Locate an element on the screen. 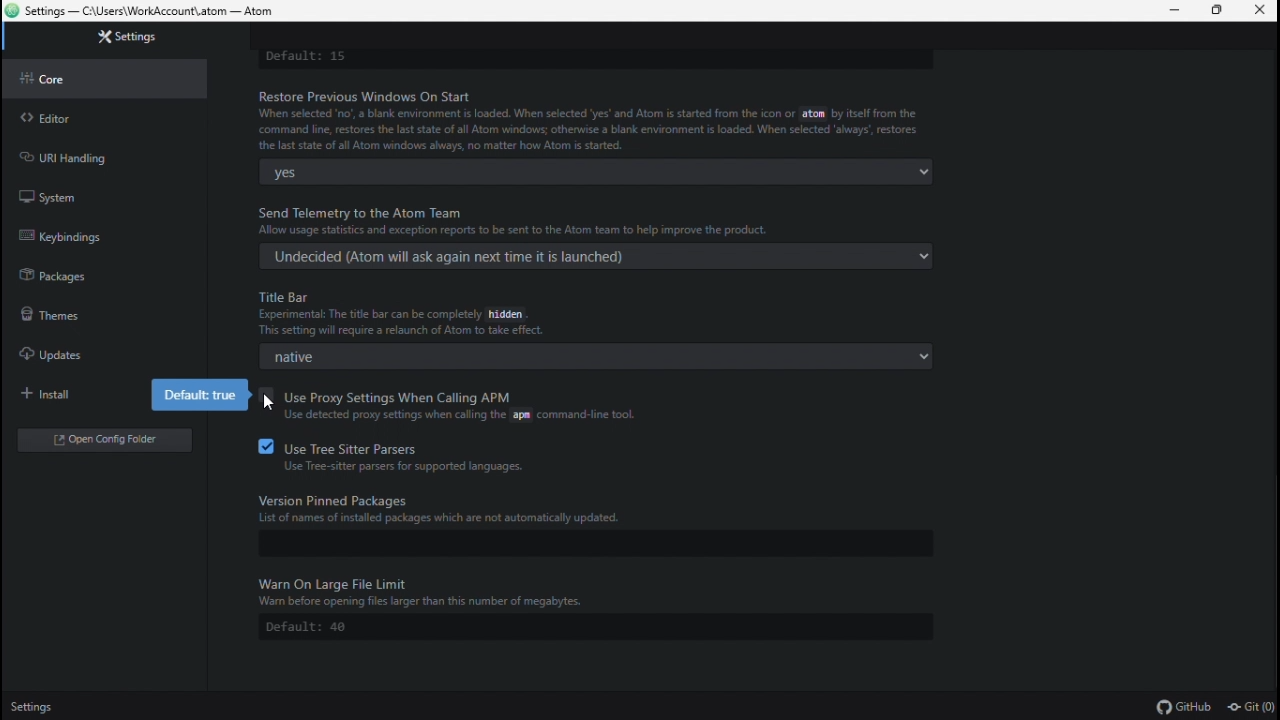 The width and height of the screenshot is (1280, 720). Close is located at coordinates (1262, 11).